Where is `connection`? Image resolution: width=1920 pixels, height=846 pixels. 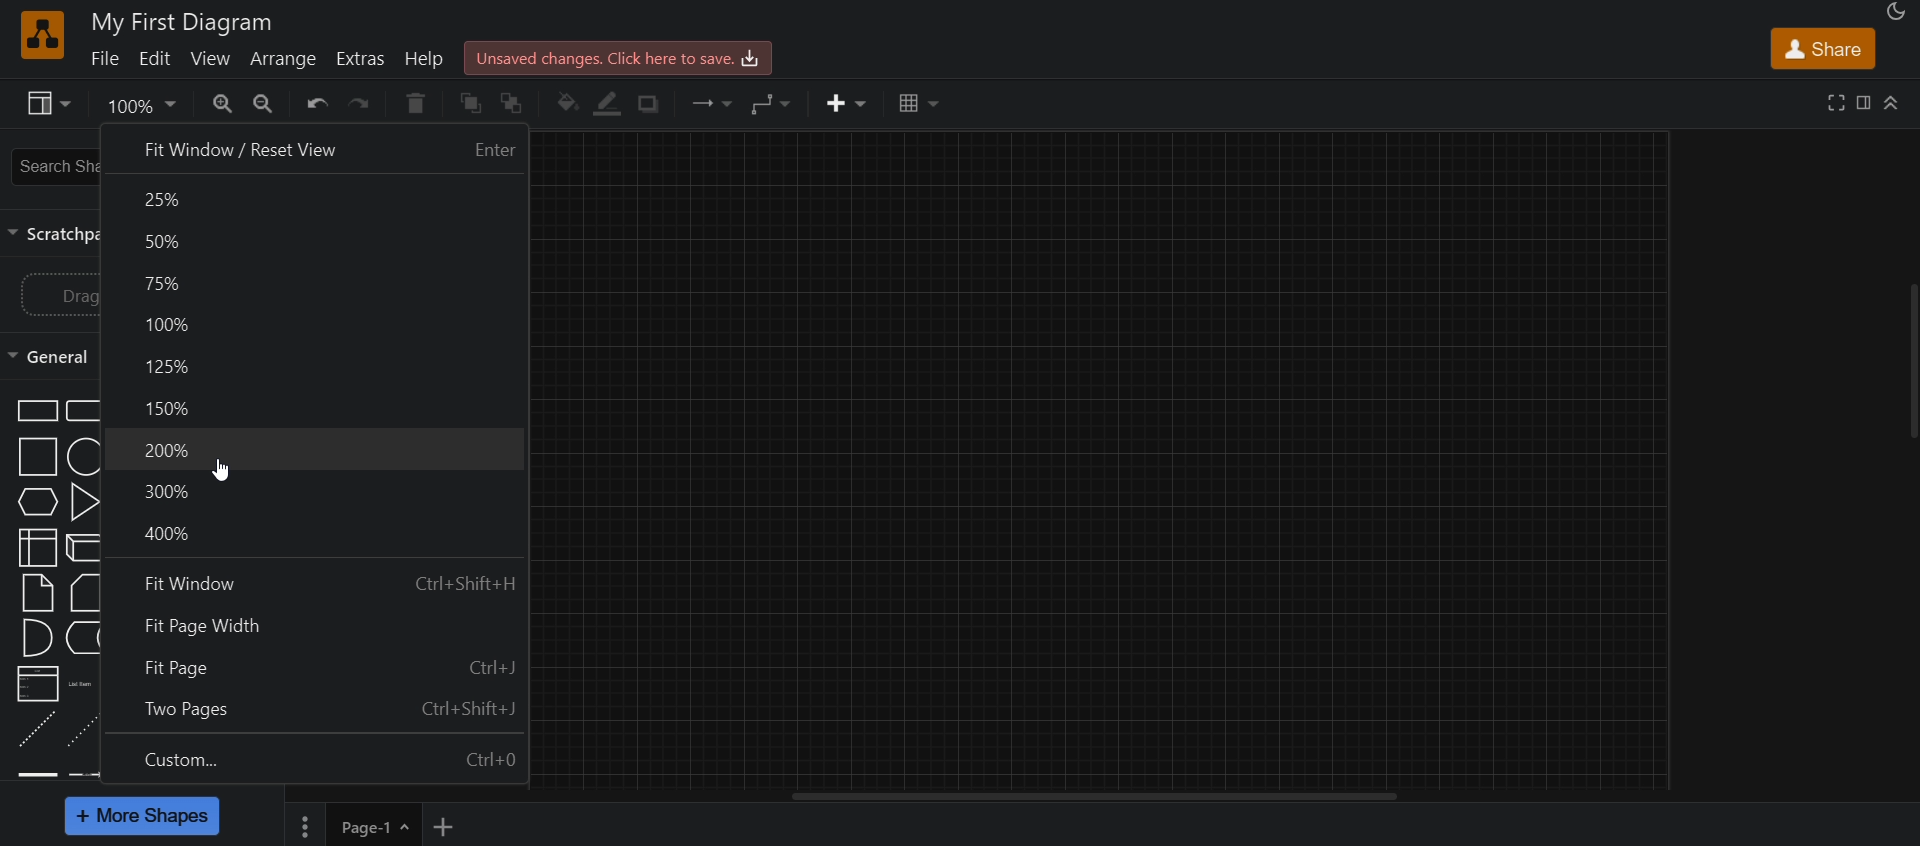 connection is located at coordinates (715, 103).